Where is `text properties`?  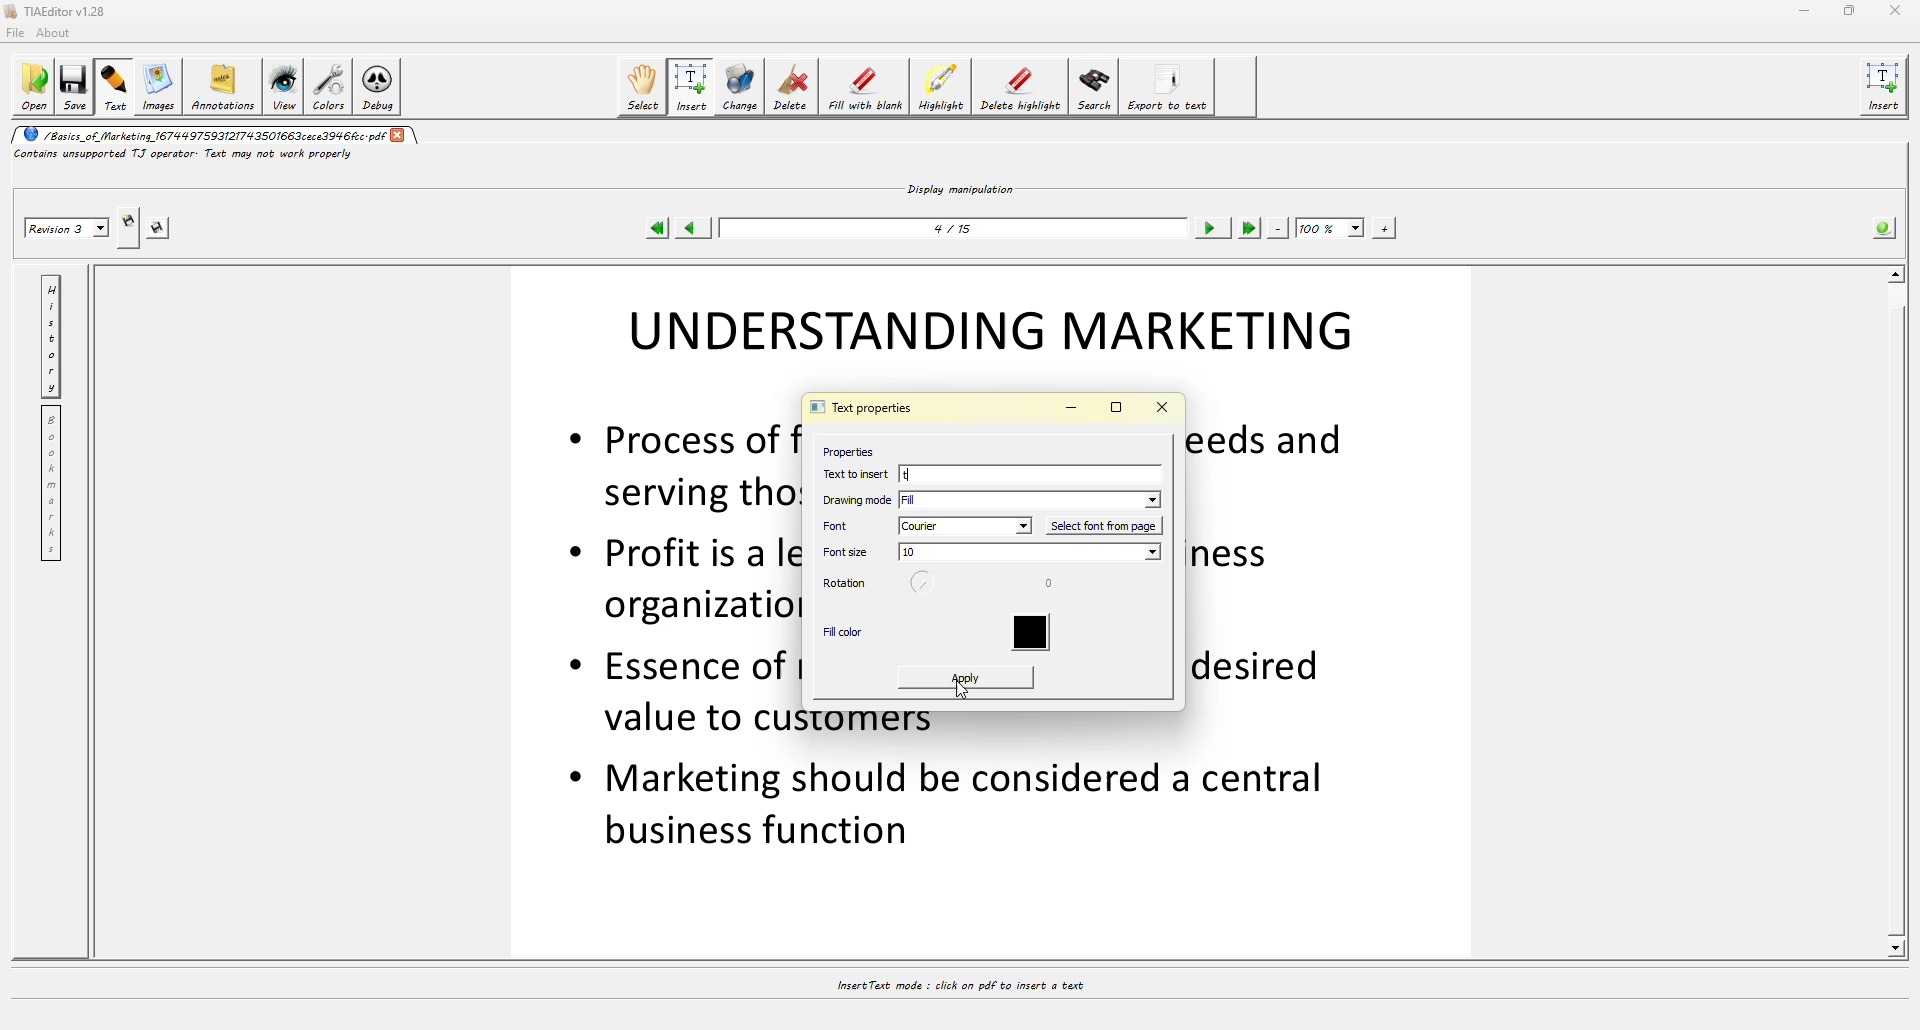
text properties is located at coordinates (860, 409).